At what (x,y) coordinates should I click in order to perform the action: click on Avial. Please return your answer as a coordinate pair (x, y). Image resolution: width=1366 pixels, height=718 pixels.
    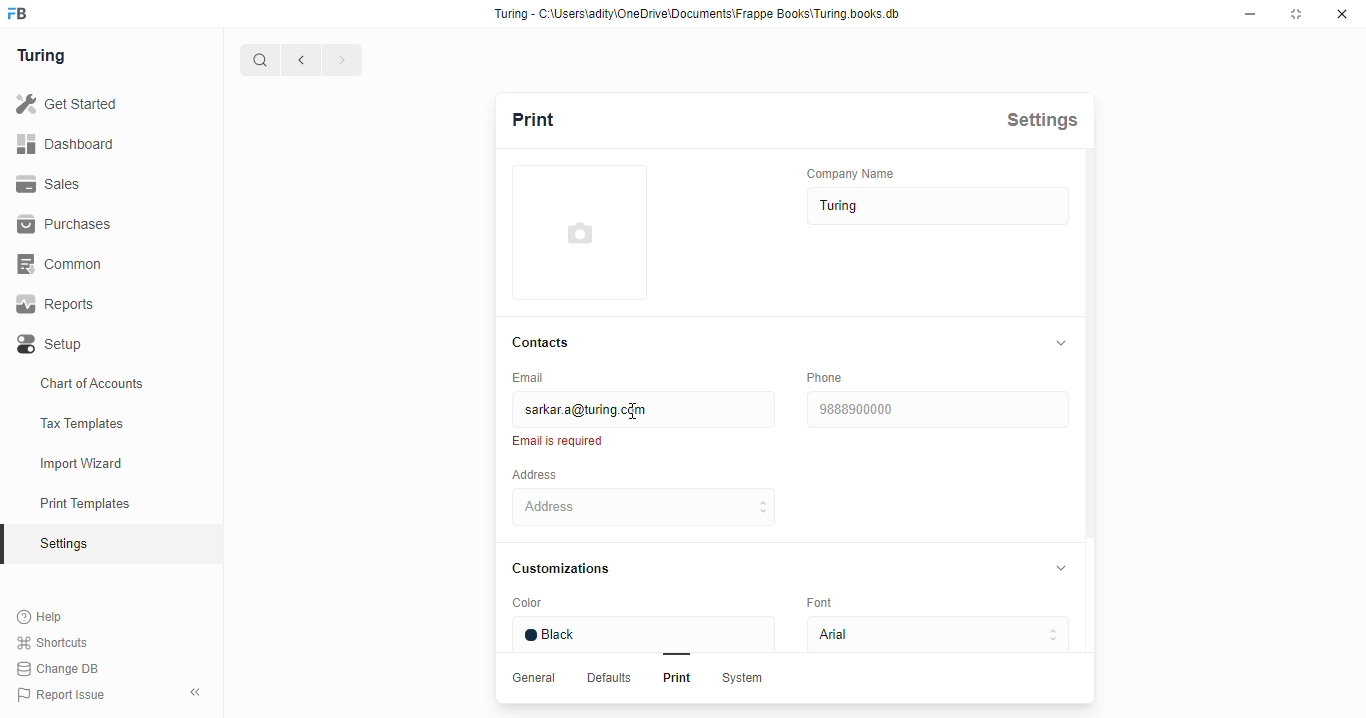
    Looking at the image, I should click on (933, 636).